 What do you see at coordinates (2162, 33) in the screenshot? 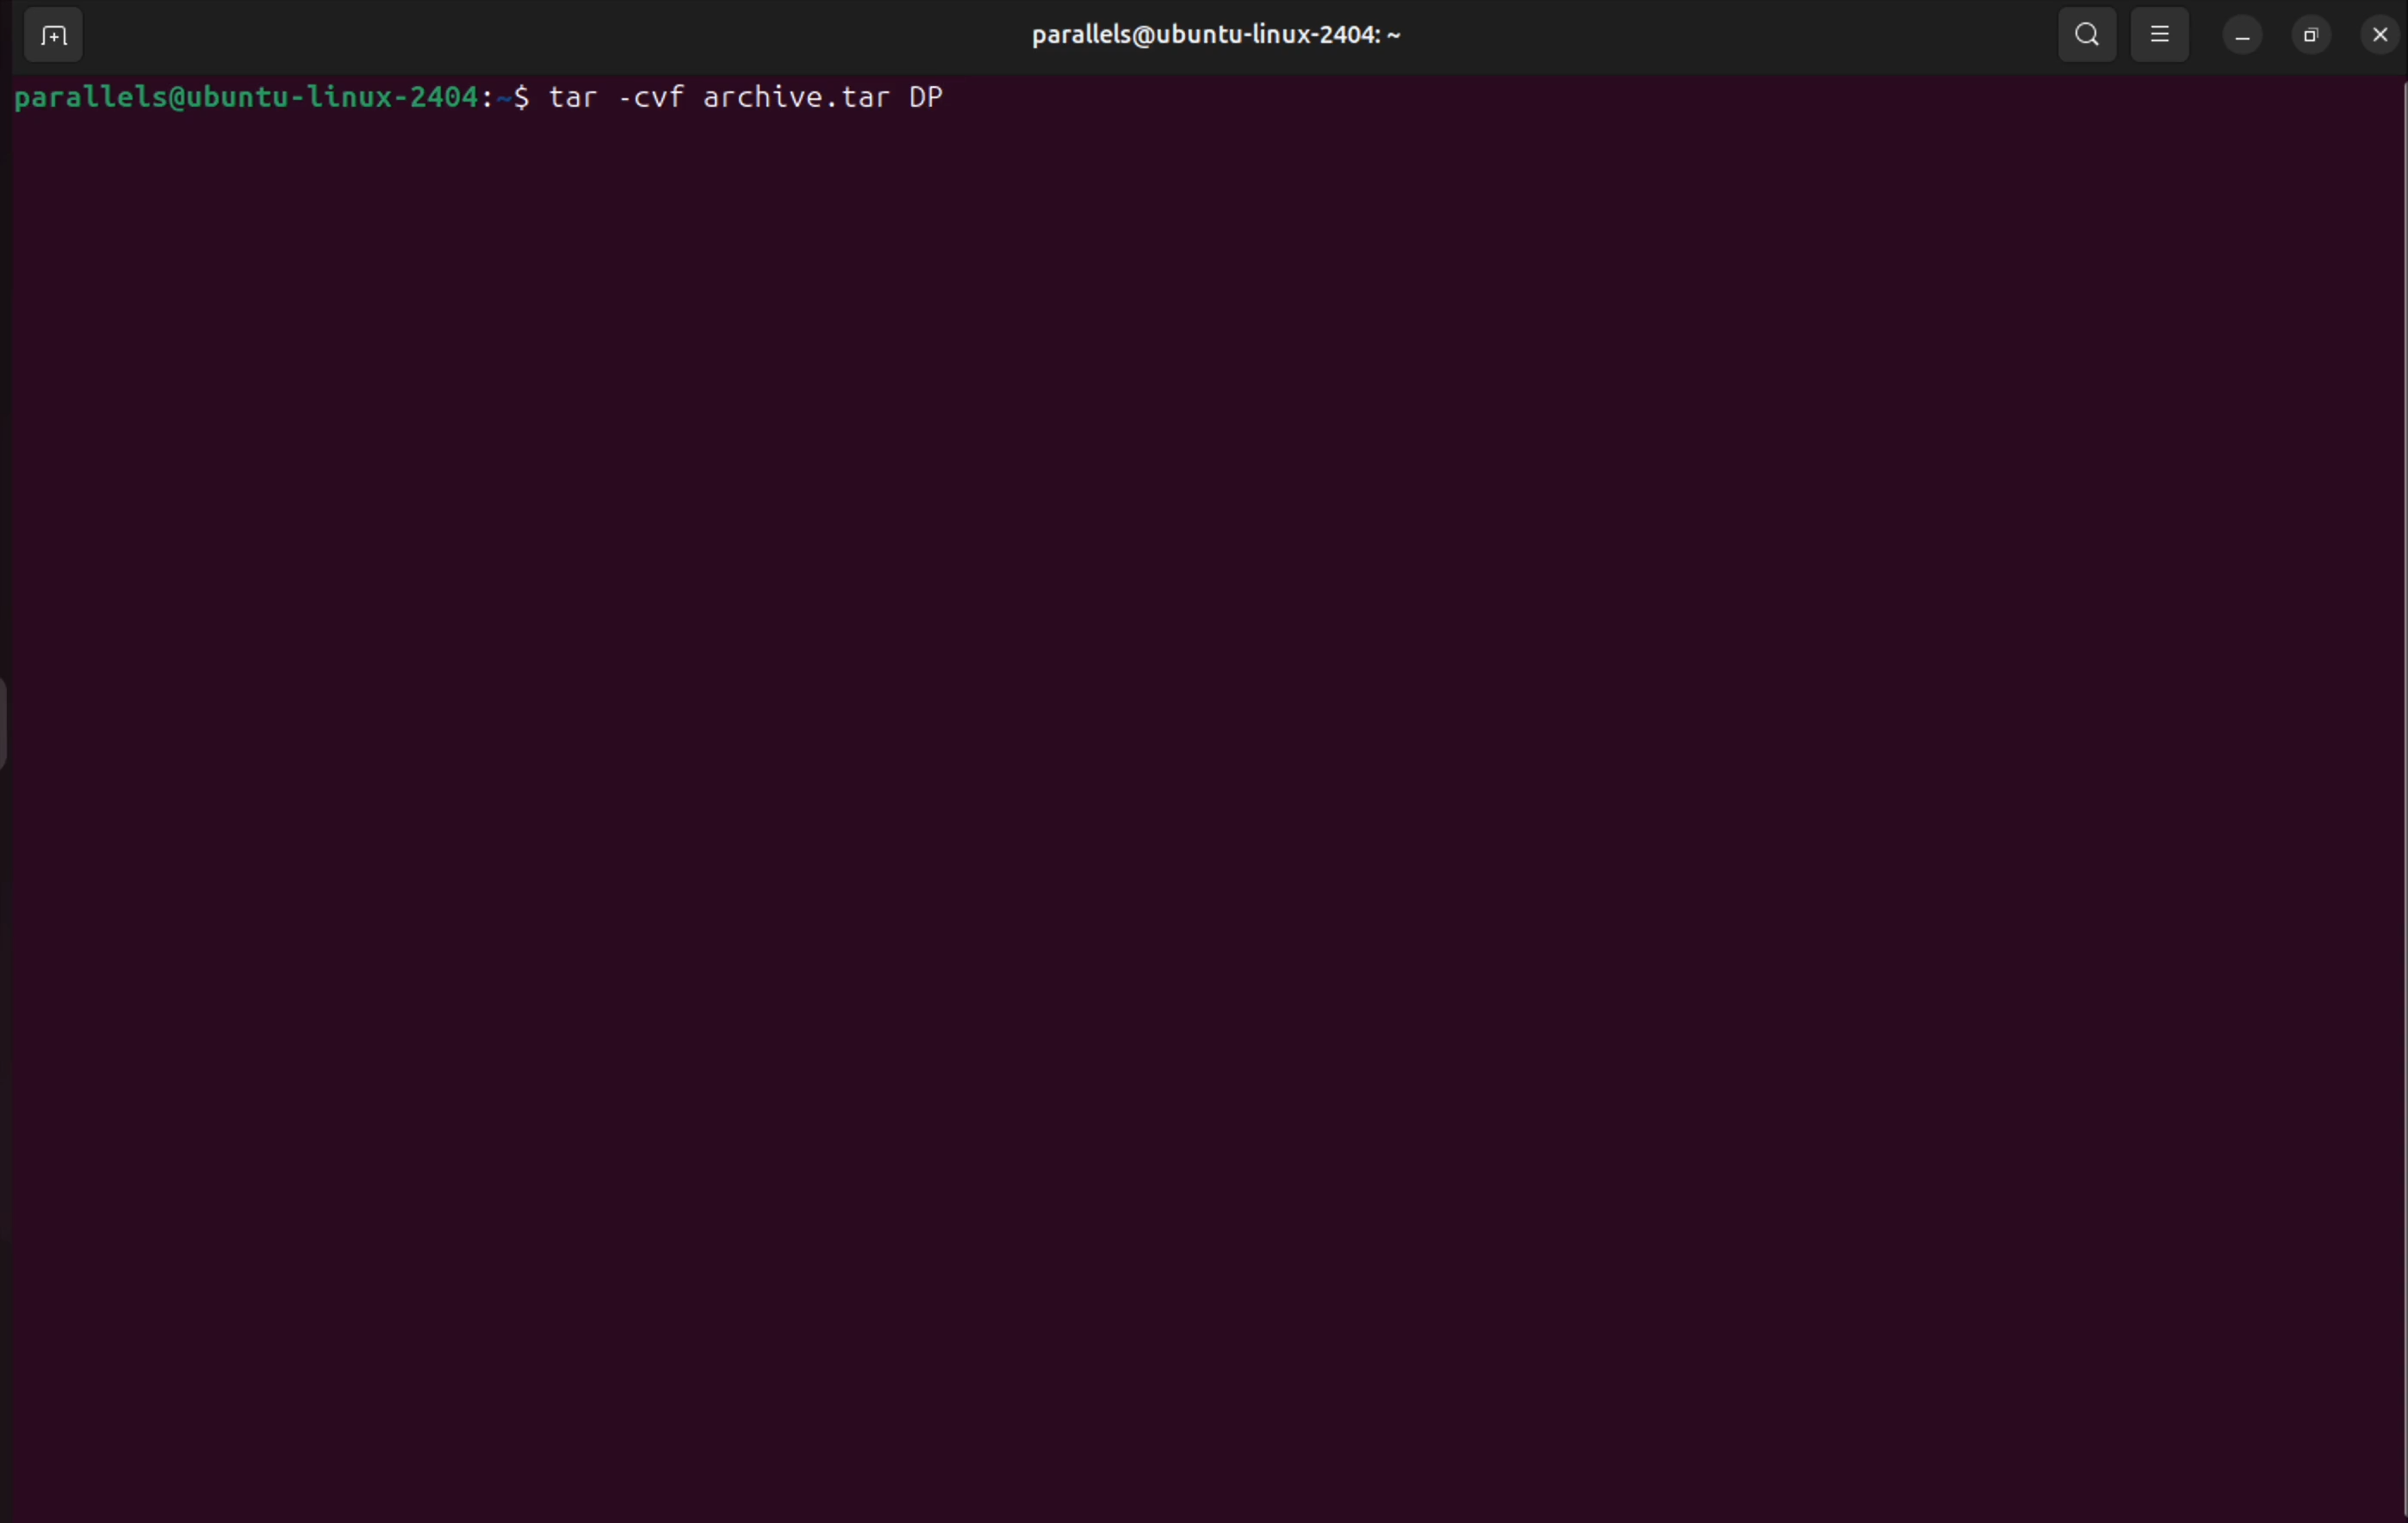
I see `view options` at bounding box center [2162, 33].